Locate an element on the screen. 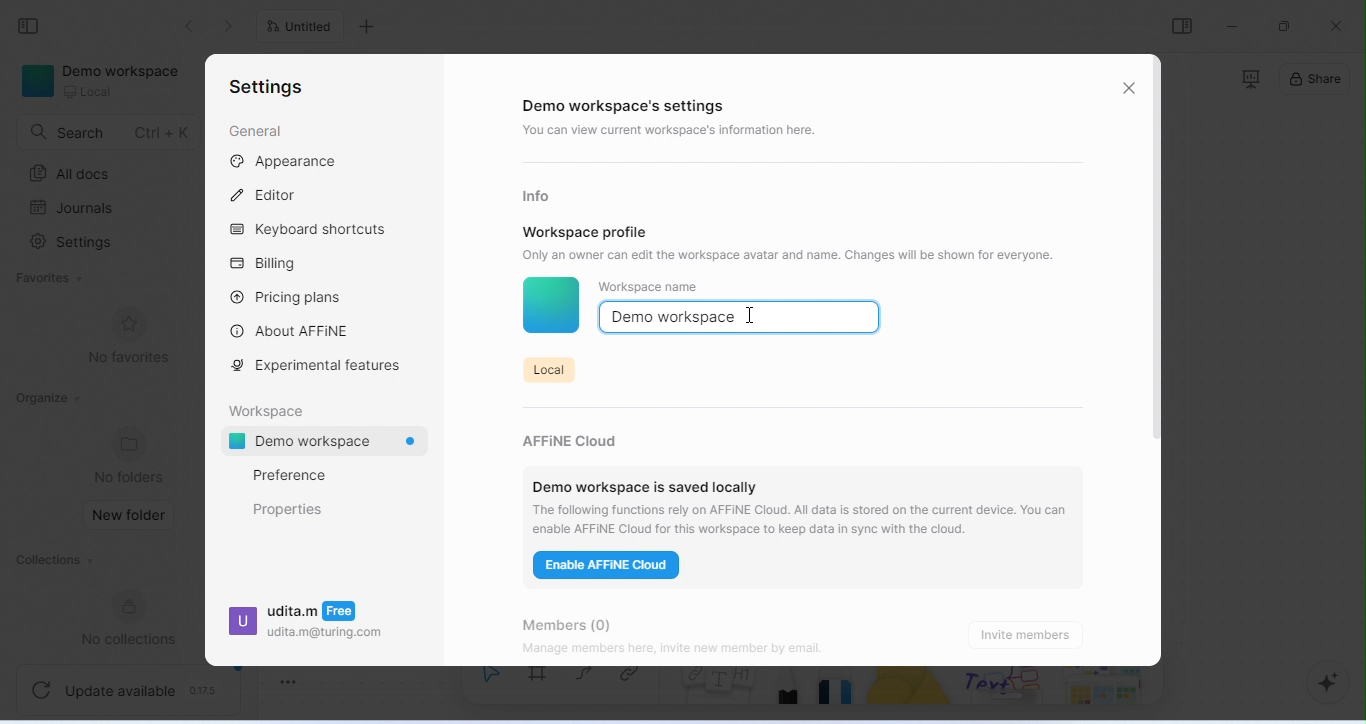 The image size is (1366, 724). search is located at coordinates (109, 132).